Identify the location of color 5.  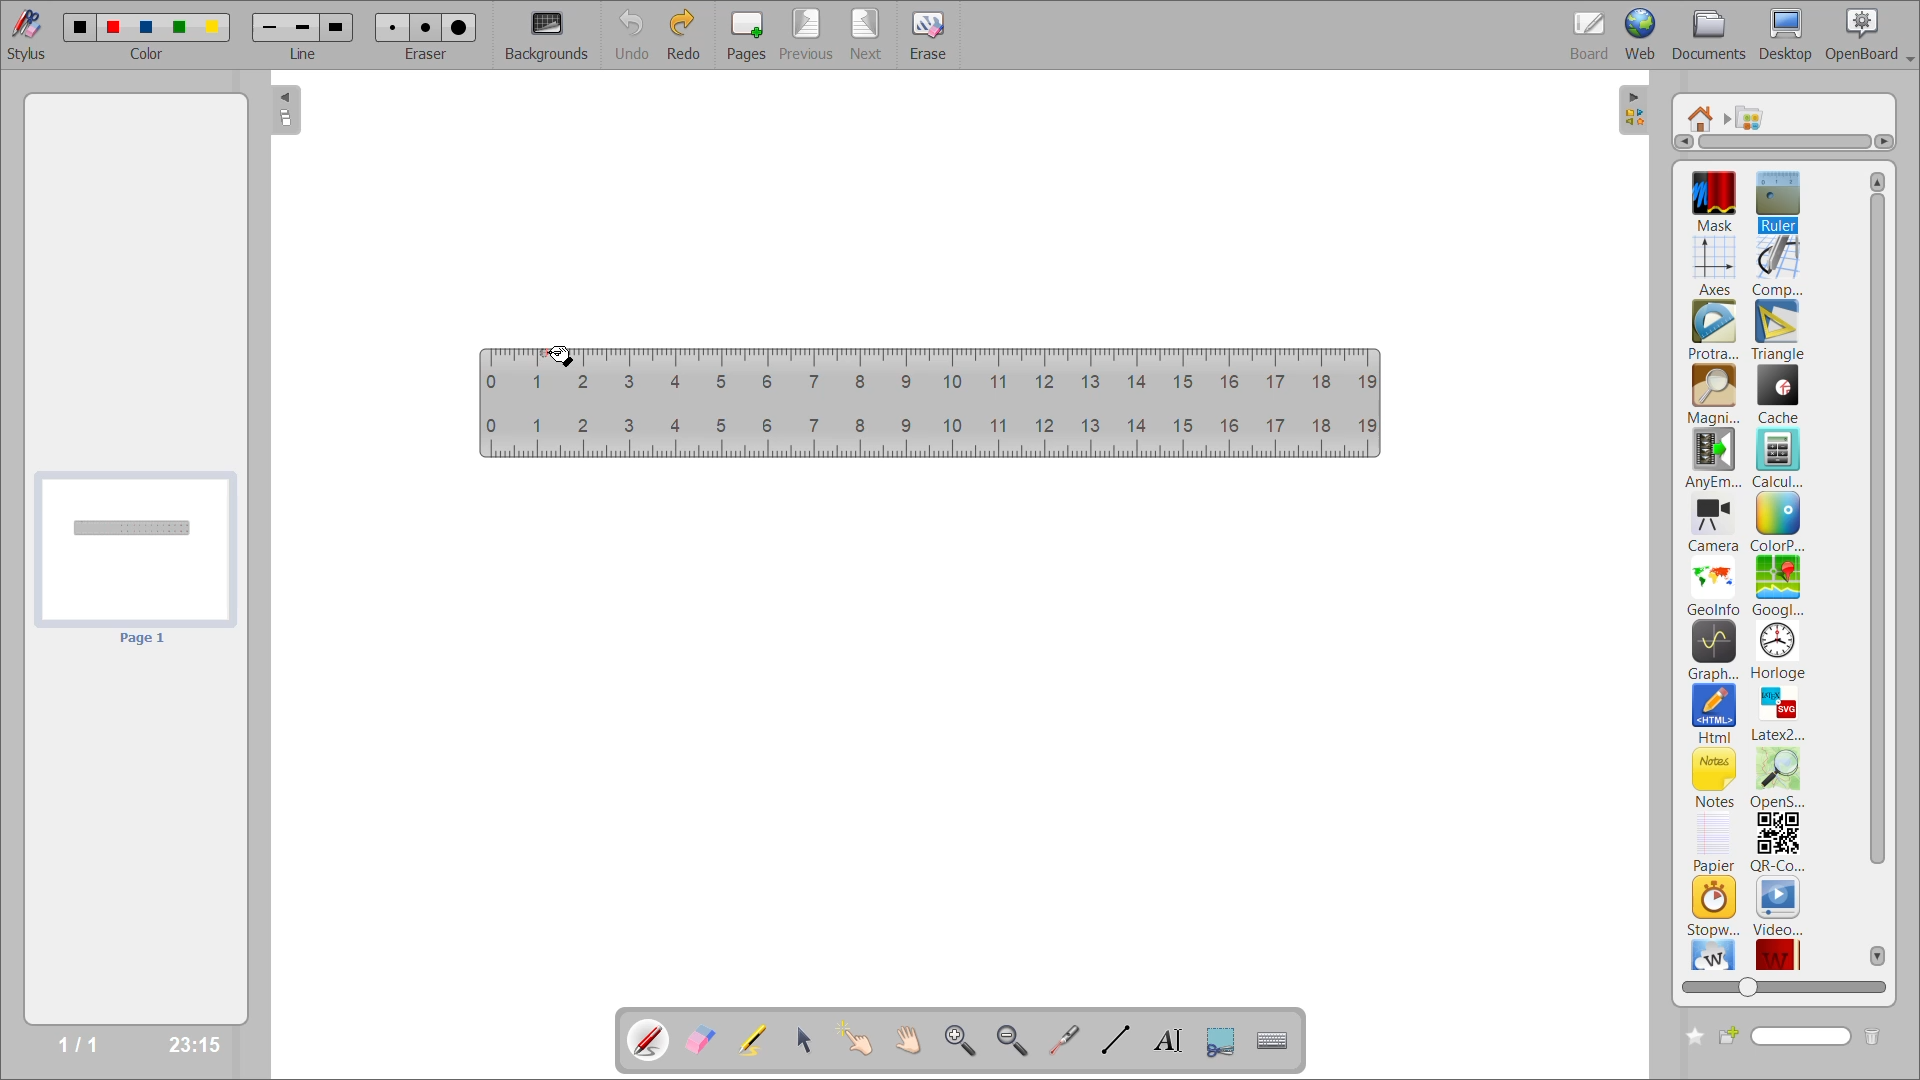
(210, 26).